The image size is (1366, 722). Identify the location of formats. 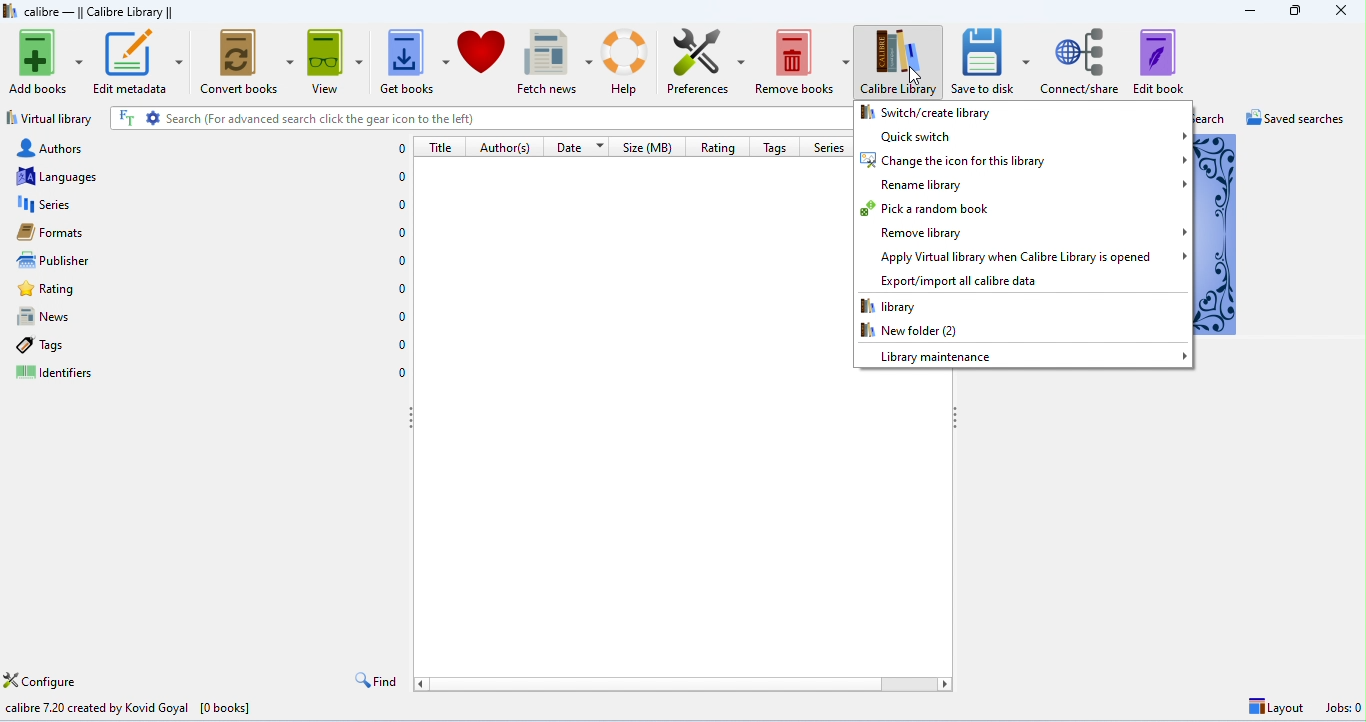
(211, 233).